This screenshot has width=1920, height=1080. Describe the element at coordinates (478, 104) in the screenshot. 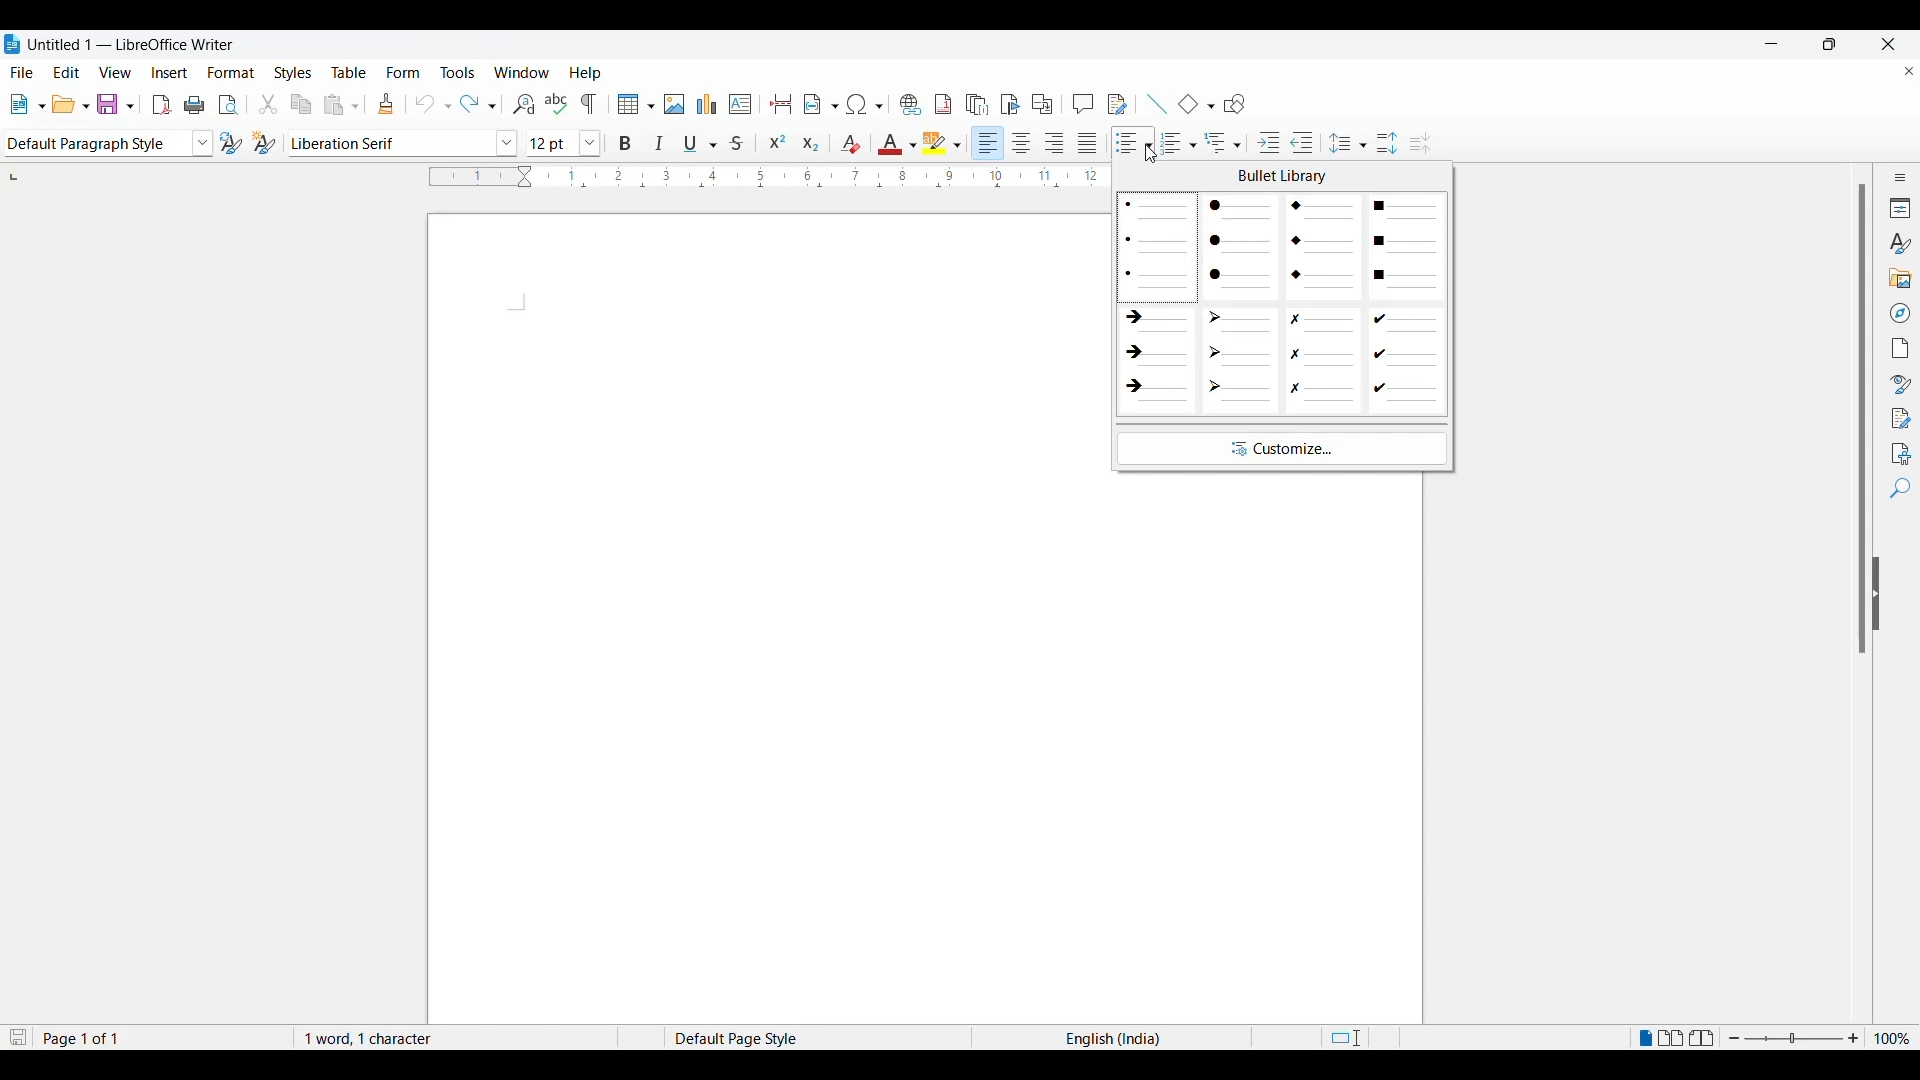

I see `redo` at that location.